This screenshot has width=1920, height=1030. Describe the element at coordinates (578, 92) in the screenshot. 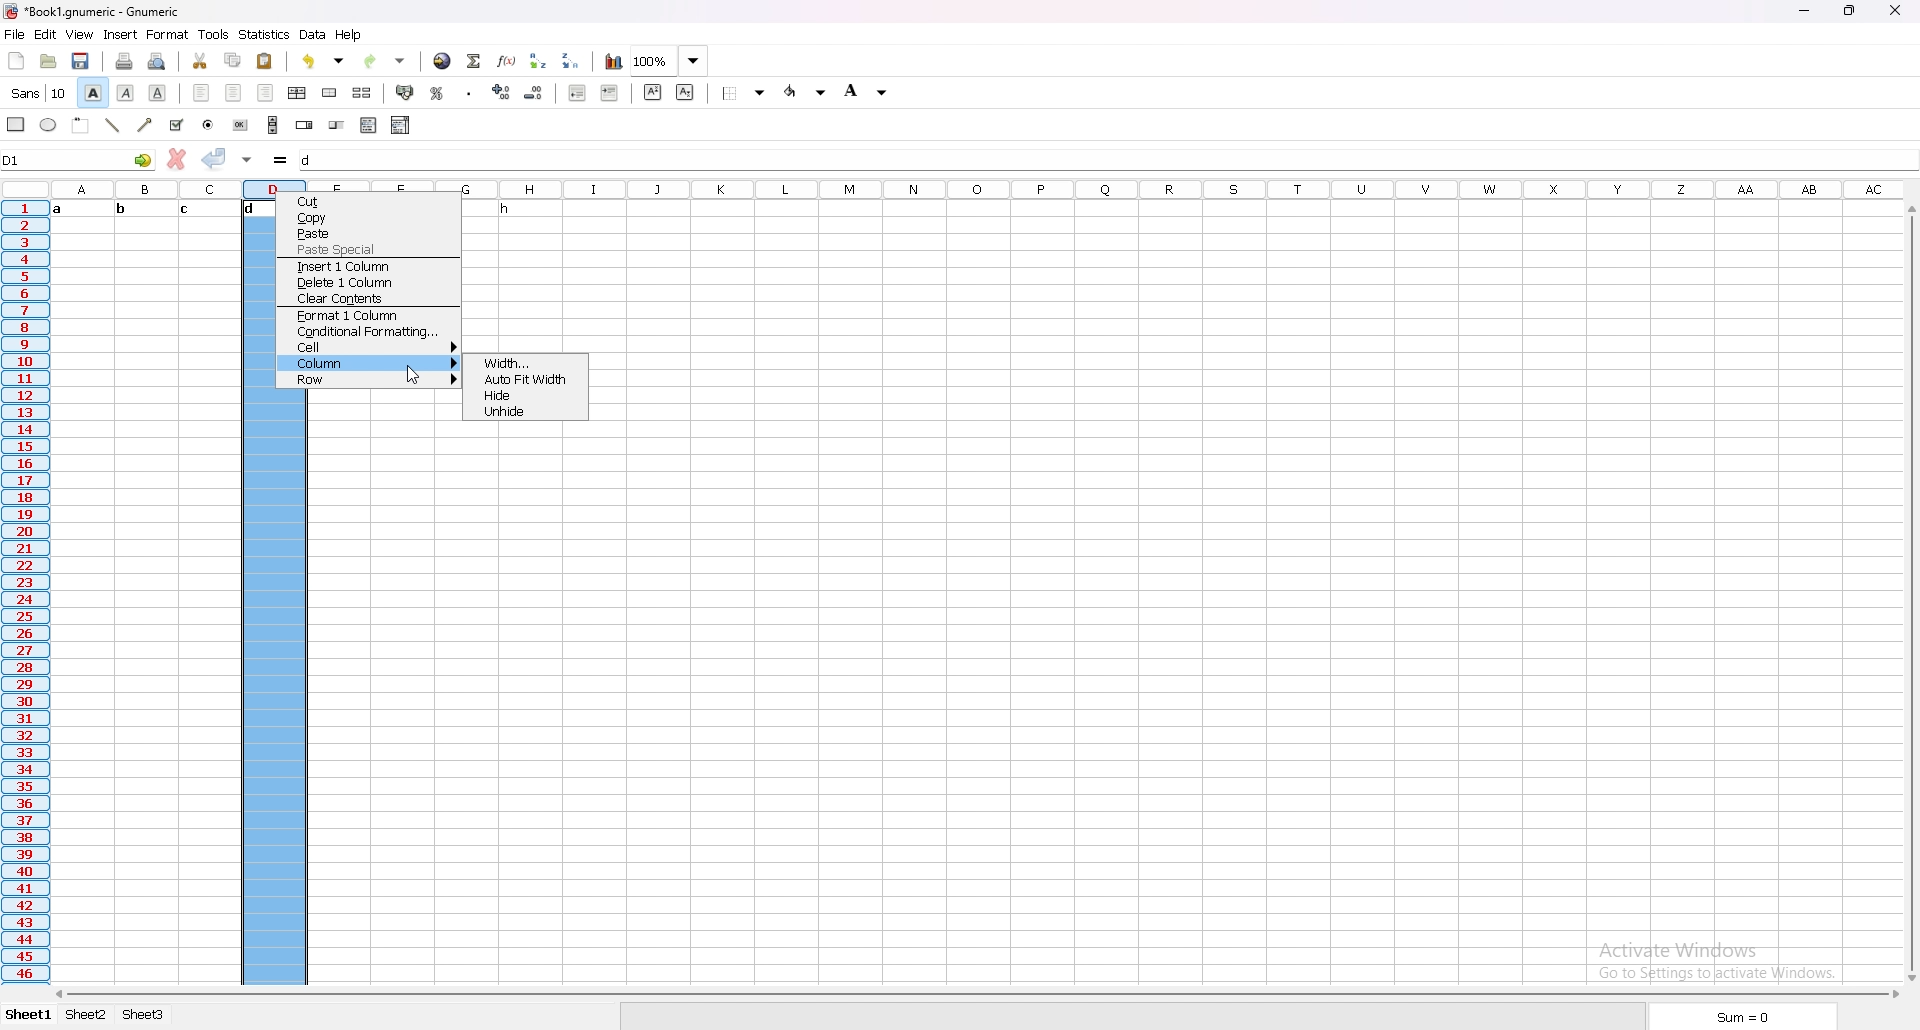

I see `decrease indent` at that location.